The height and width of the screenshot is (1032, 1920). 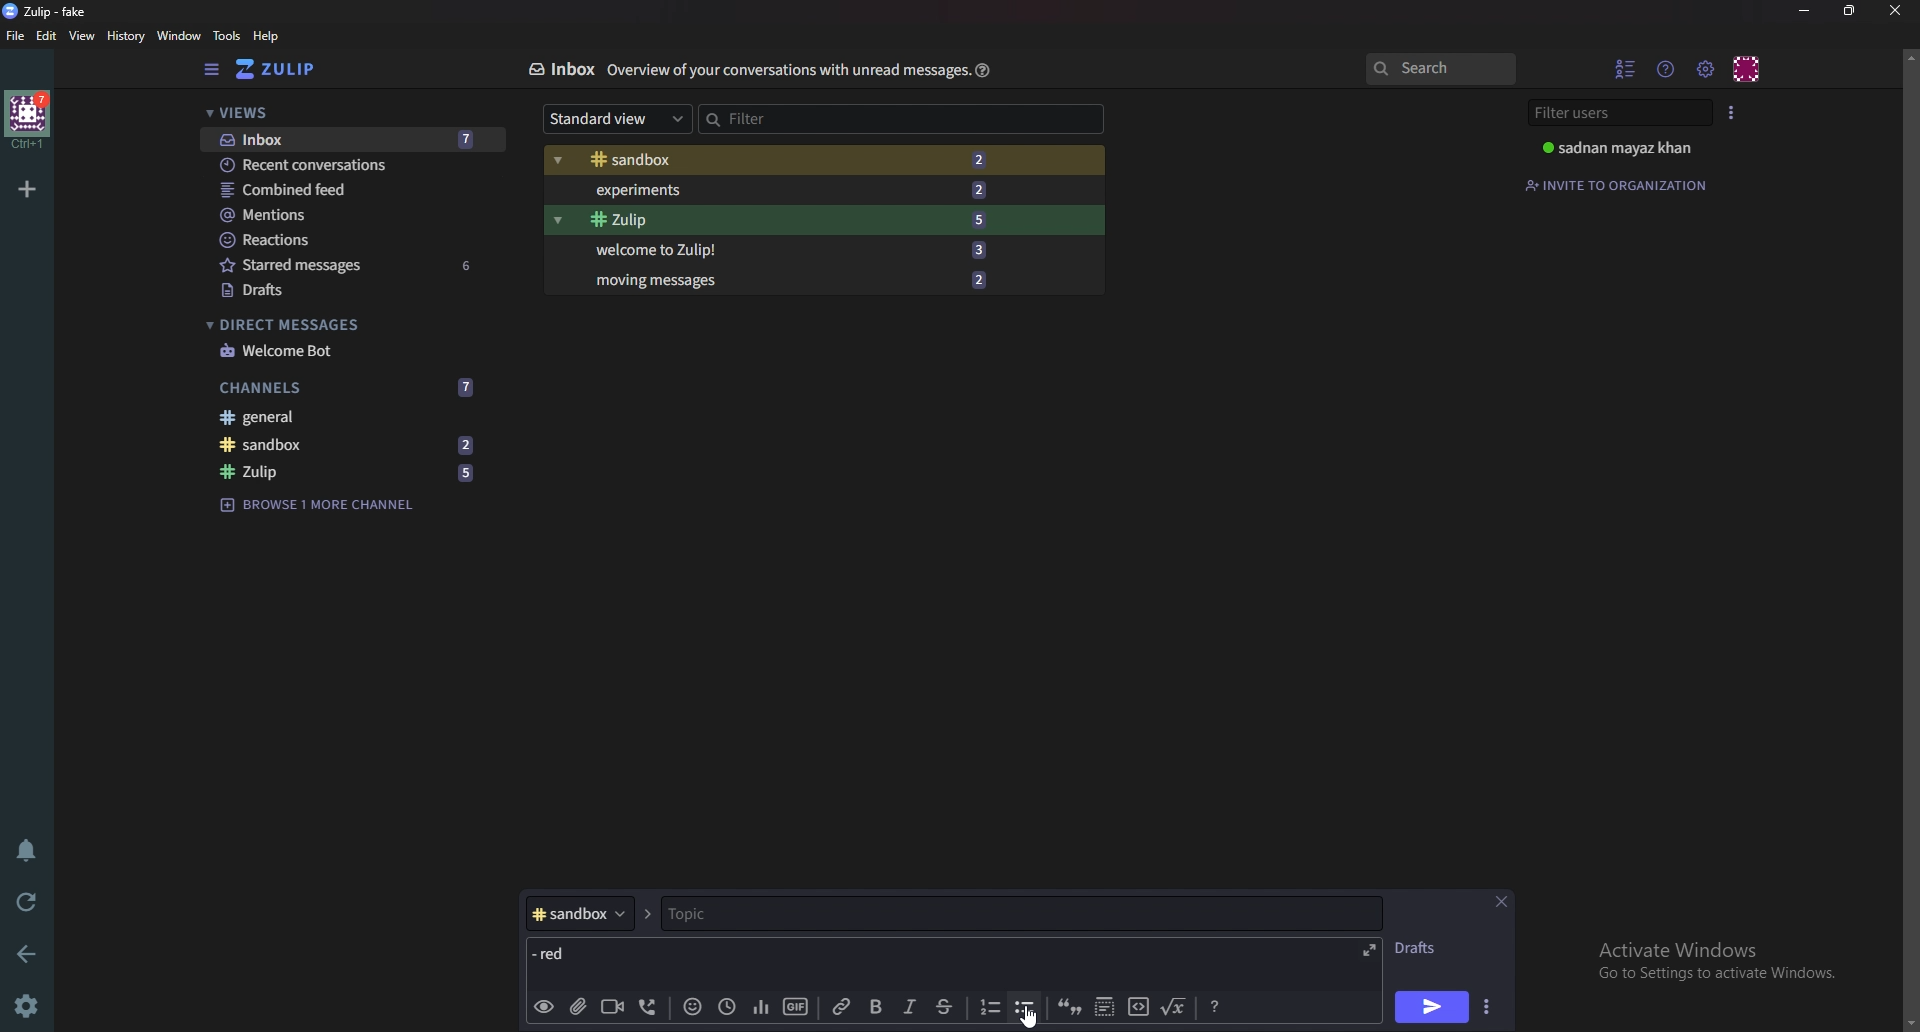 What do you see at coordinates (1893, 10) in the screenshot?
I see `close` at bounding box center [1893, 10].